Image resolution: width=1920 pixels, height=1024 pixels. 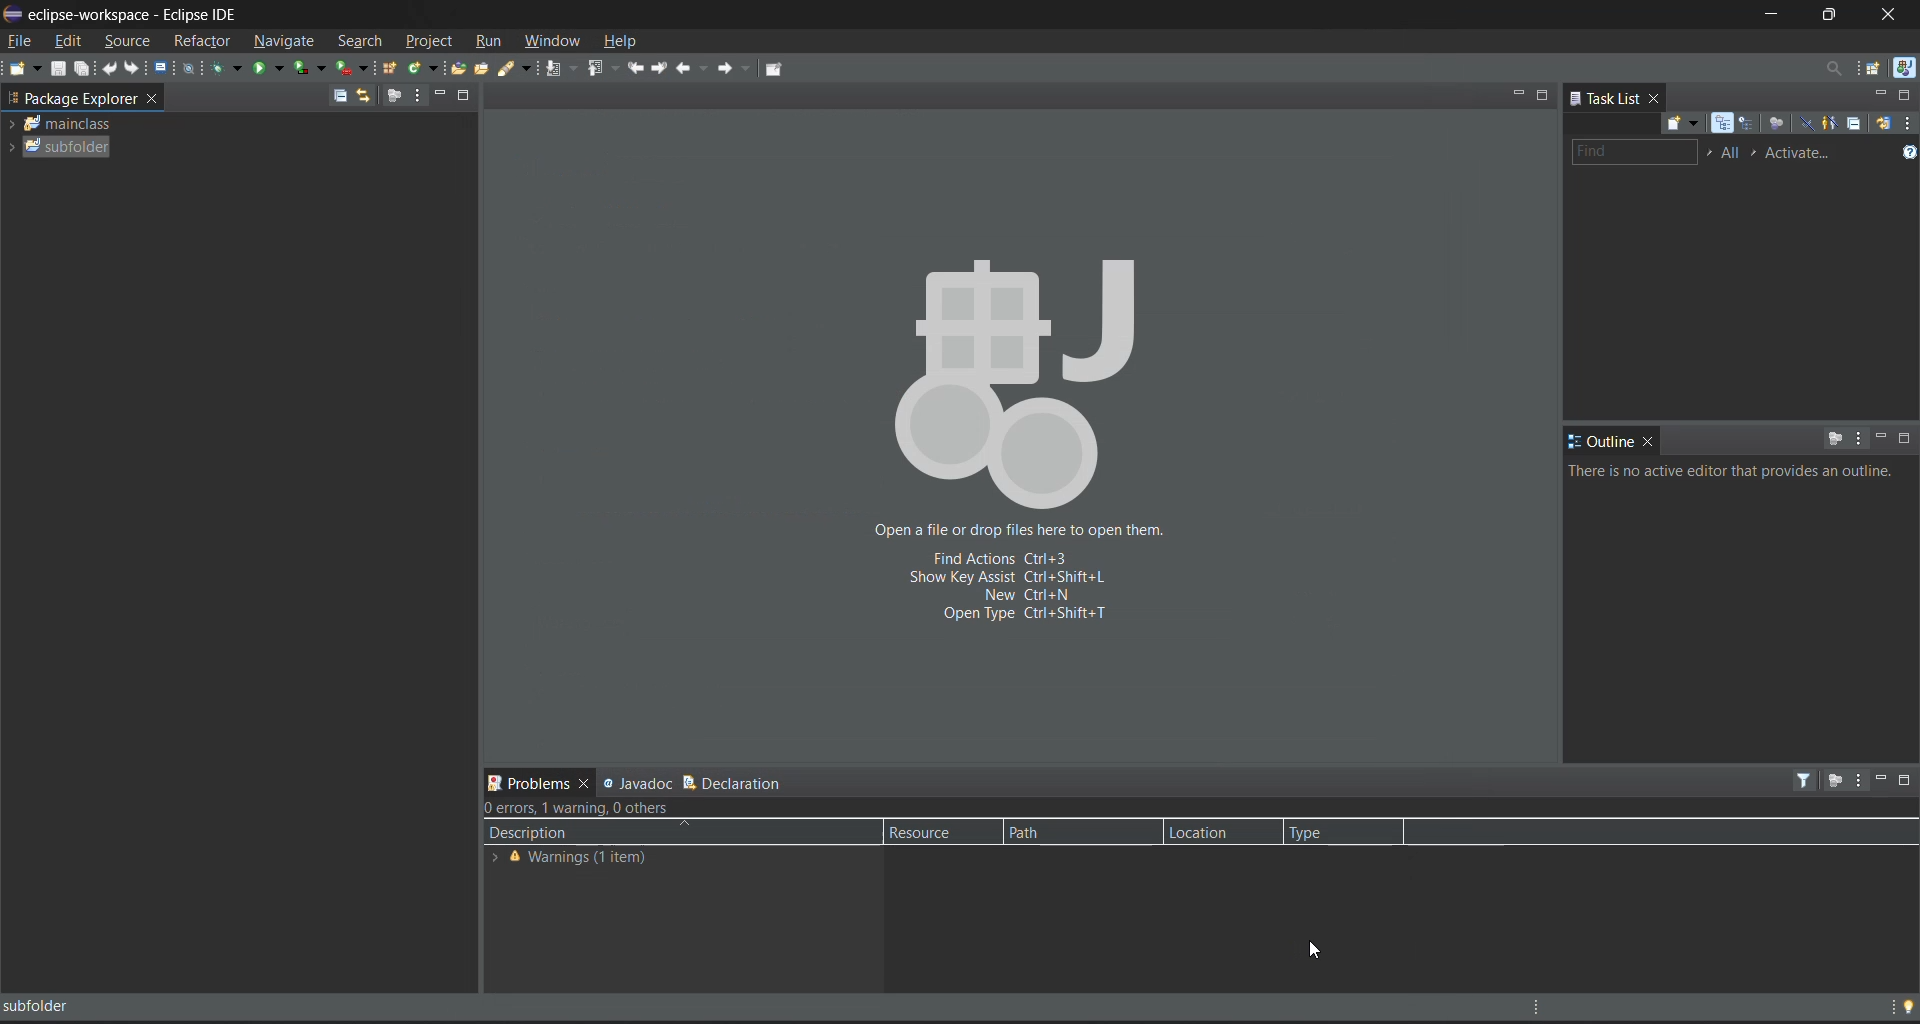 I want to click on close, so click(x=1891, y=15).